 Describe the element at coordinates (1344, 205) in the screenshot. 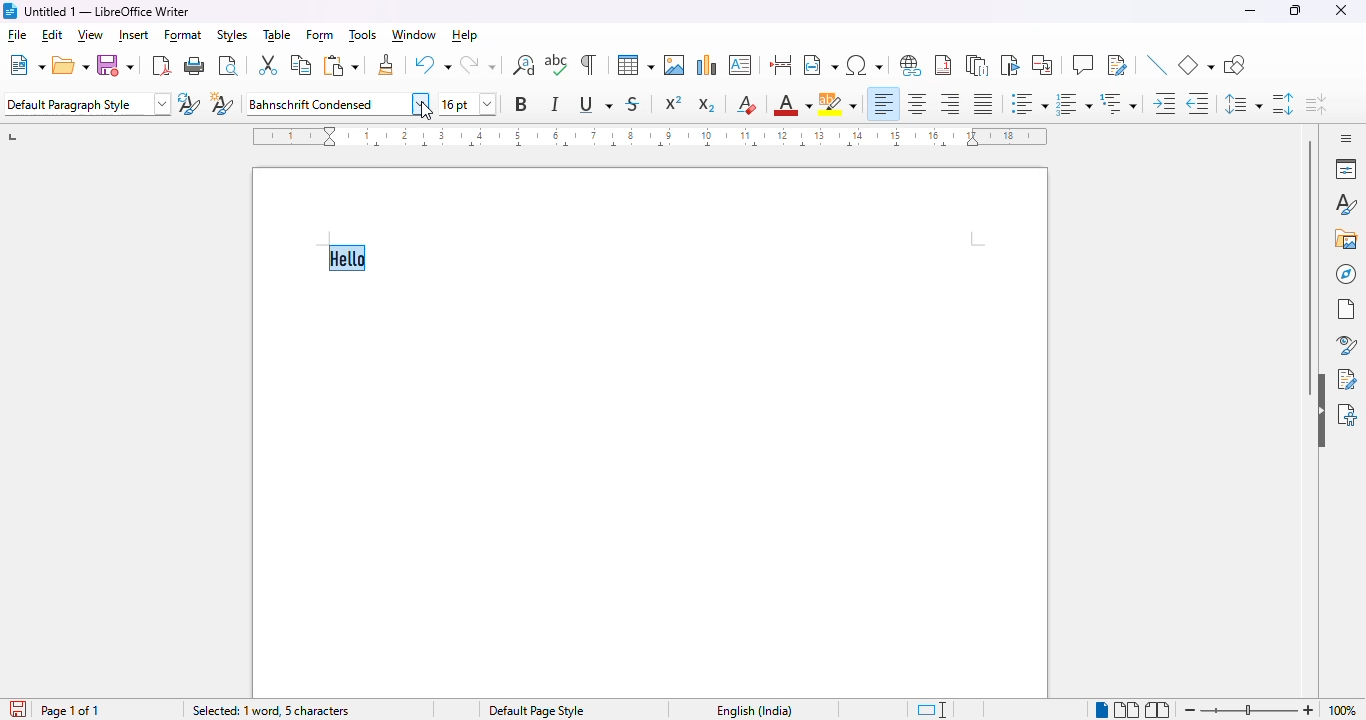

I see `styles` at that location.